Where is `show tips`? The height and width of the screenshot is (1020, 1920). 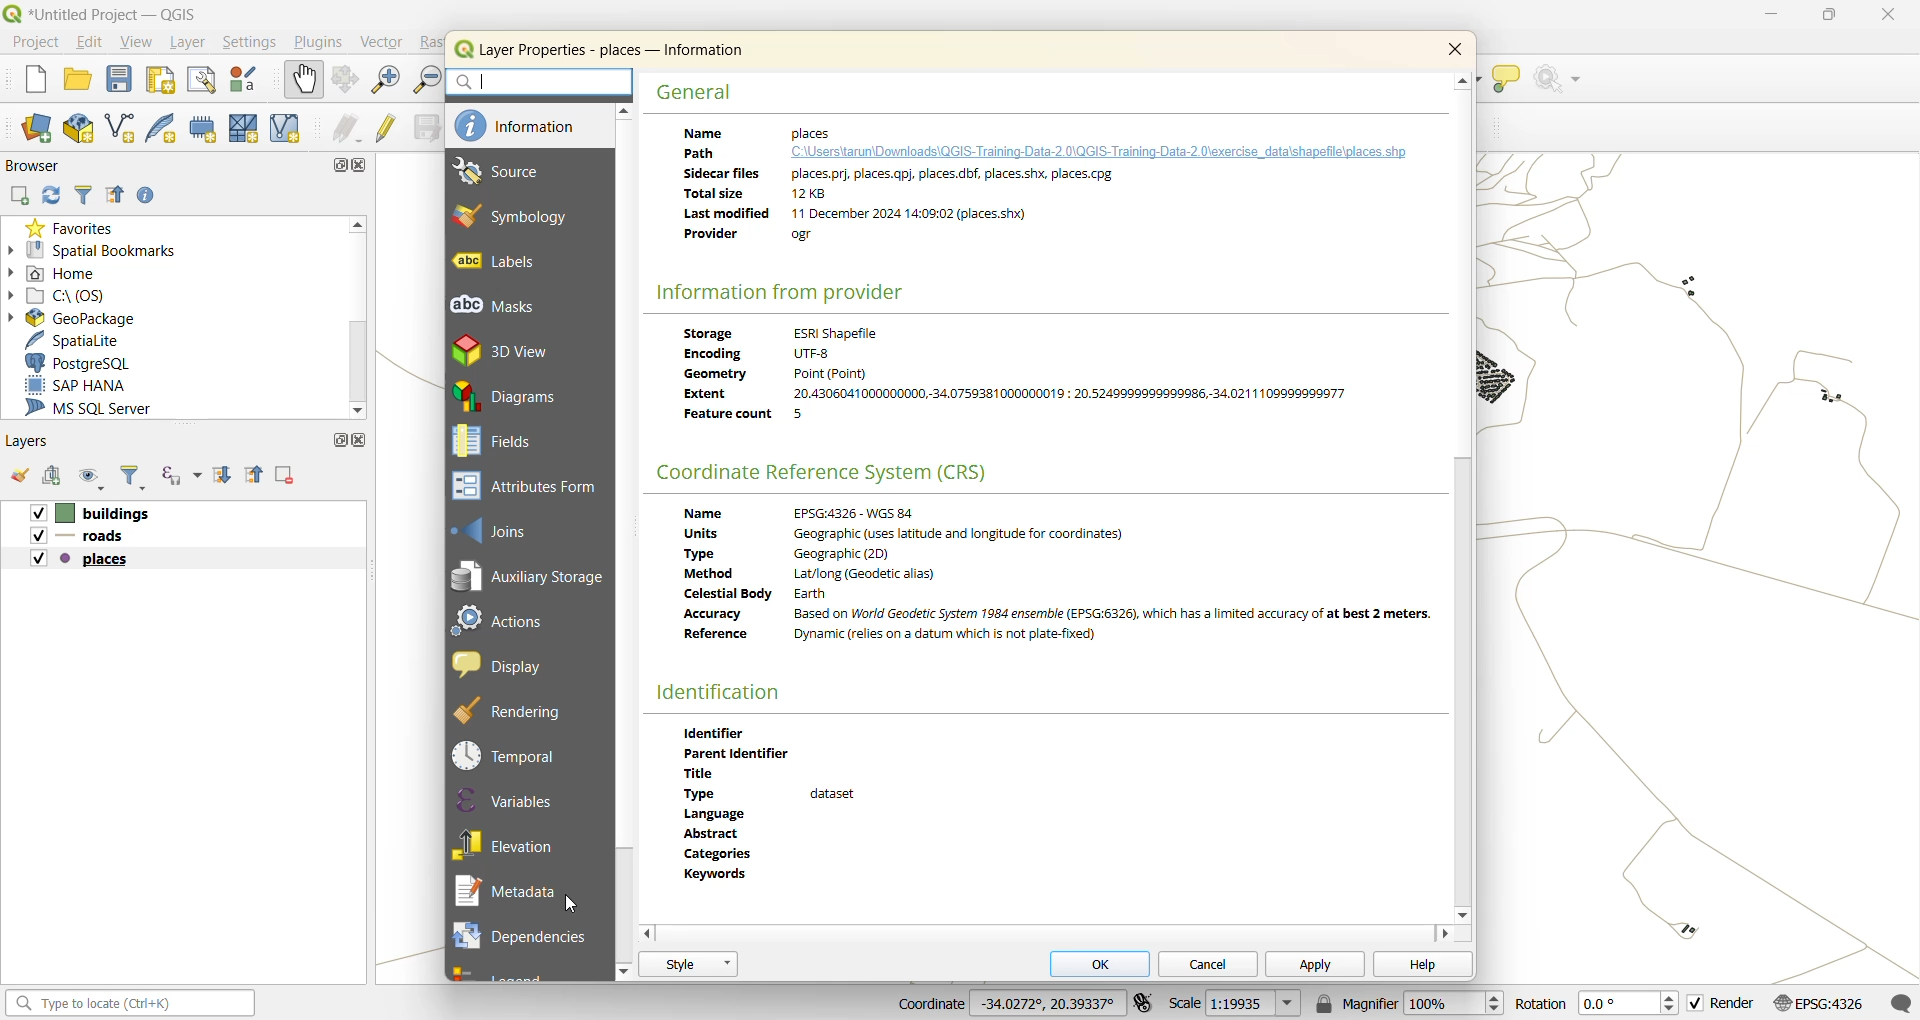 show tips is located at coordinates (1507, 81).